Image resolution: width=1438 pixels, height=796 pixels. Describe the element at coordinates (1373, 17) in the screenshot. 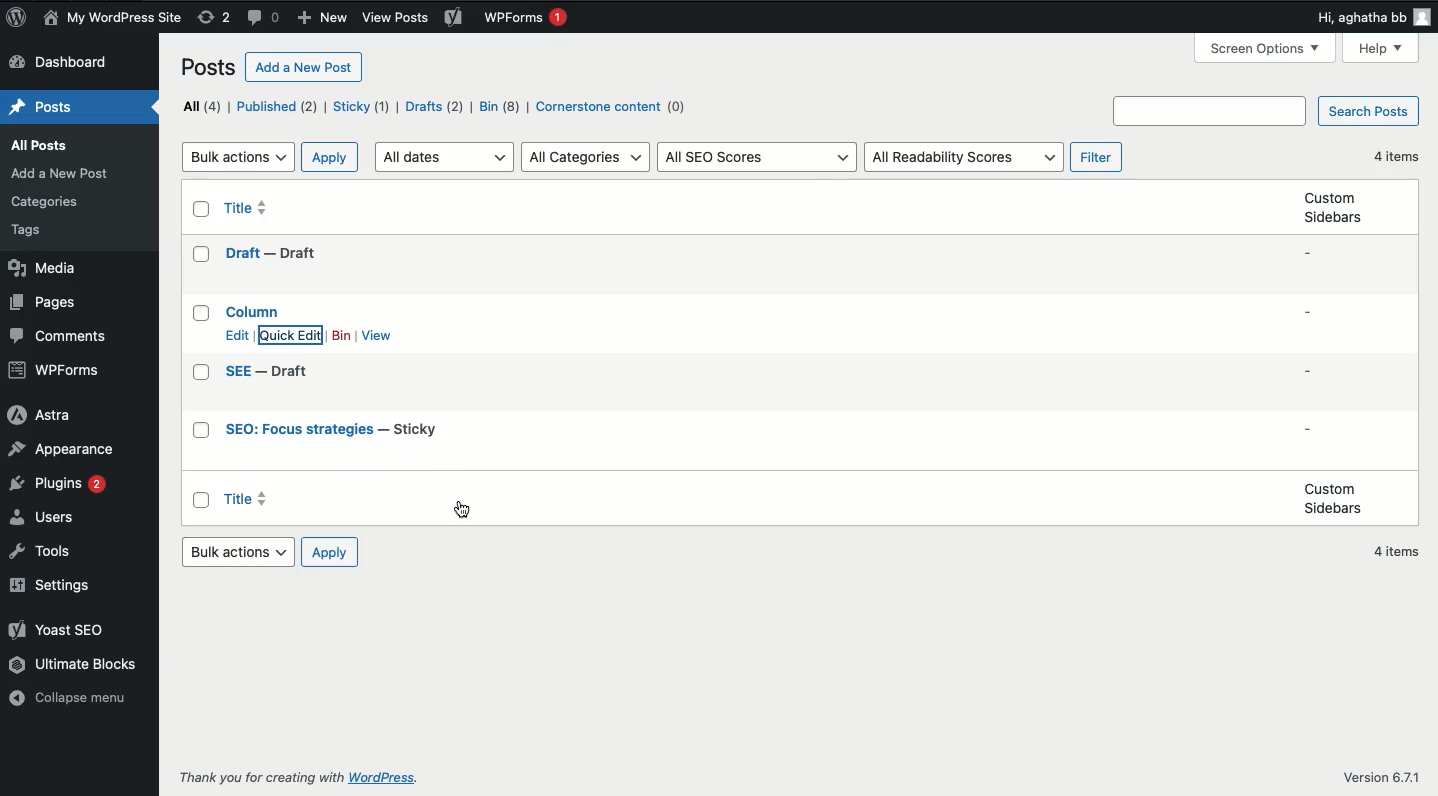

I see `Hi user` at that location.